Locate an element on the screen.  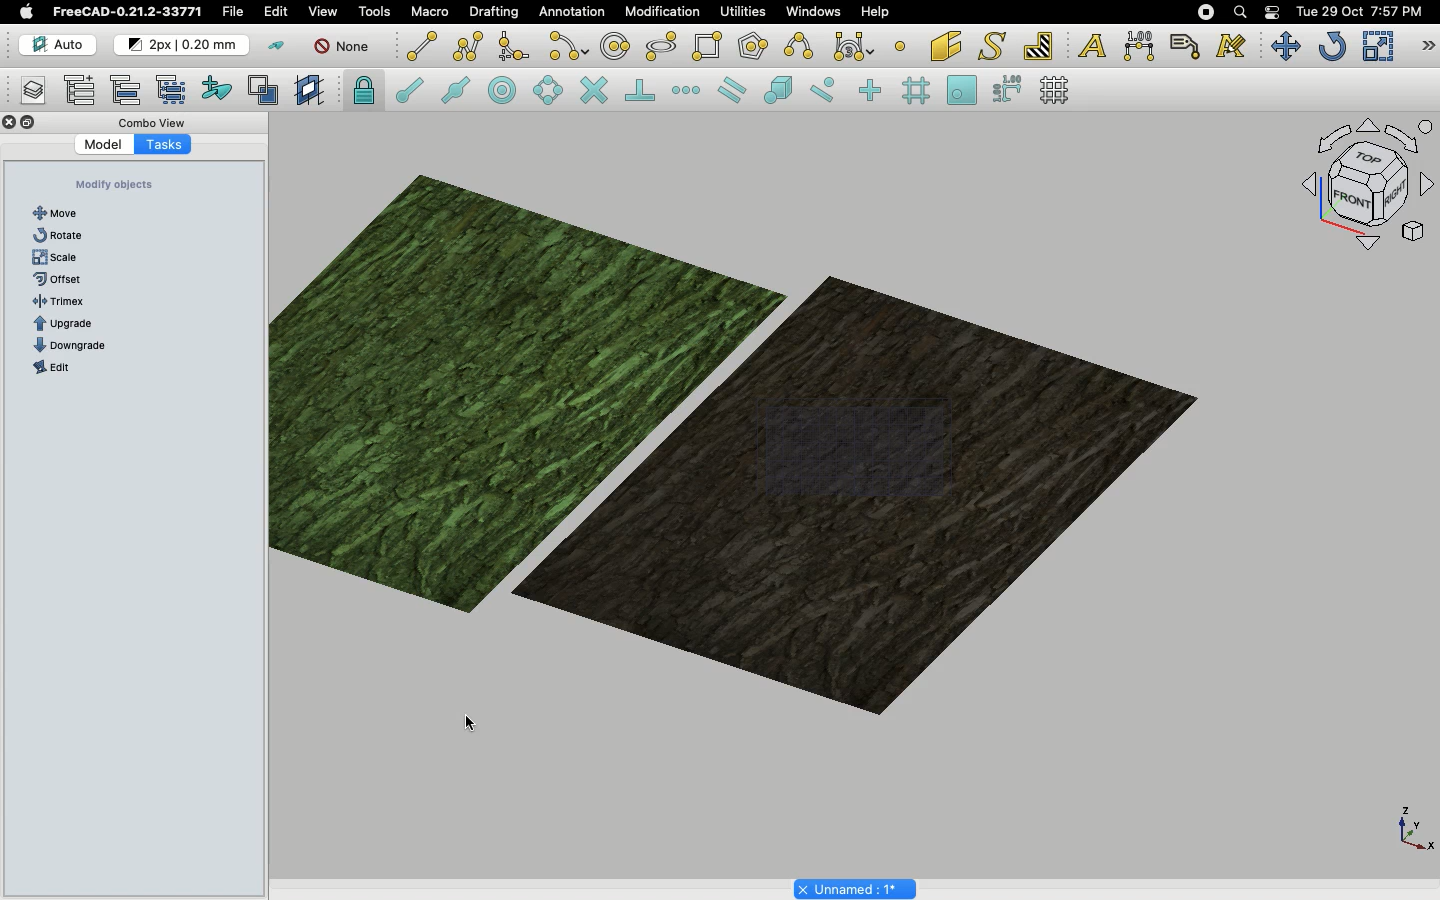
Rotate is located at coordinates (60, 235).